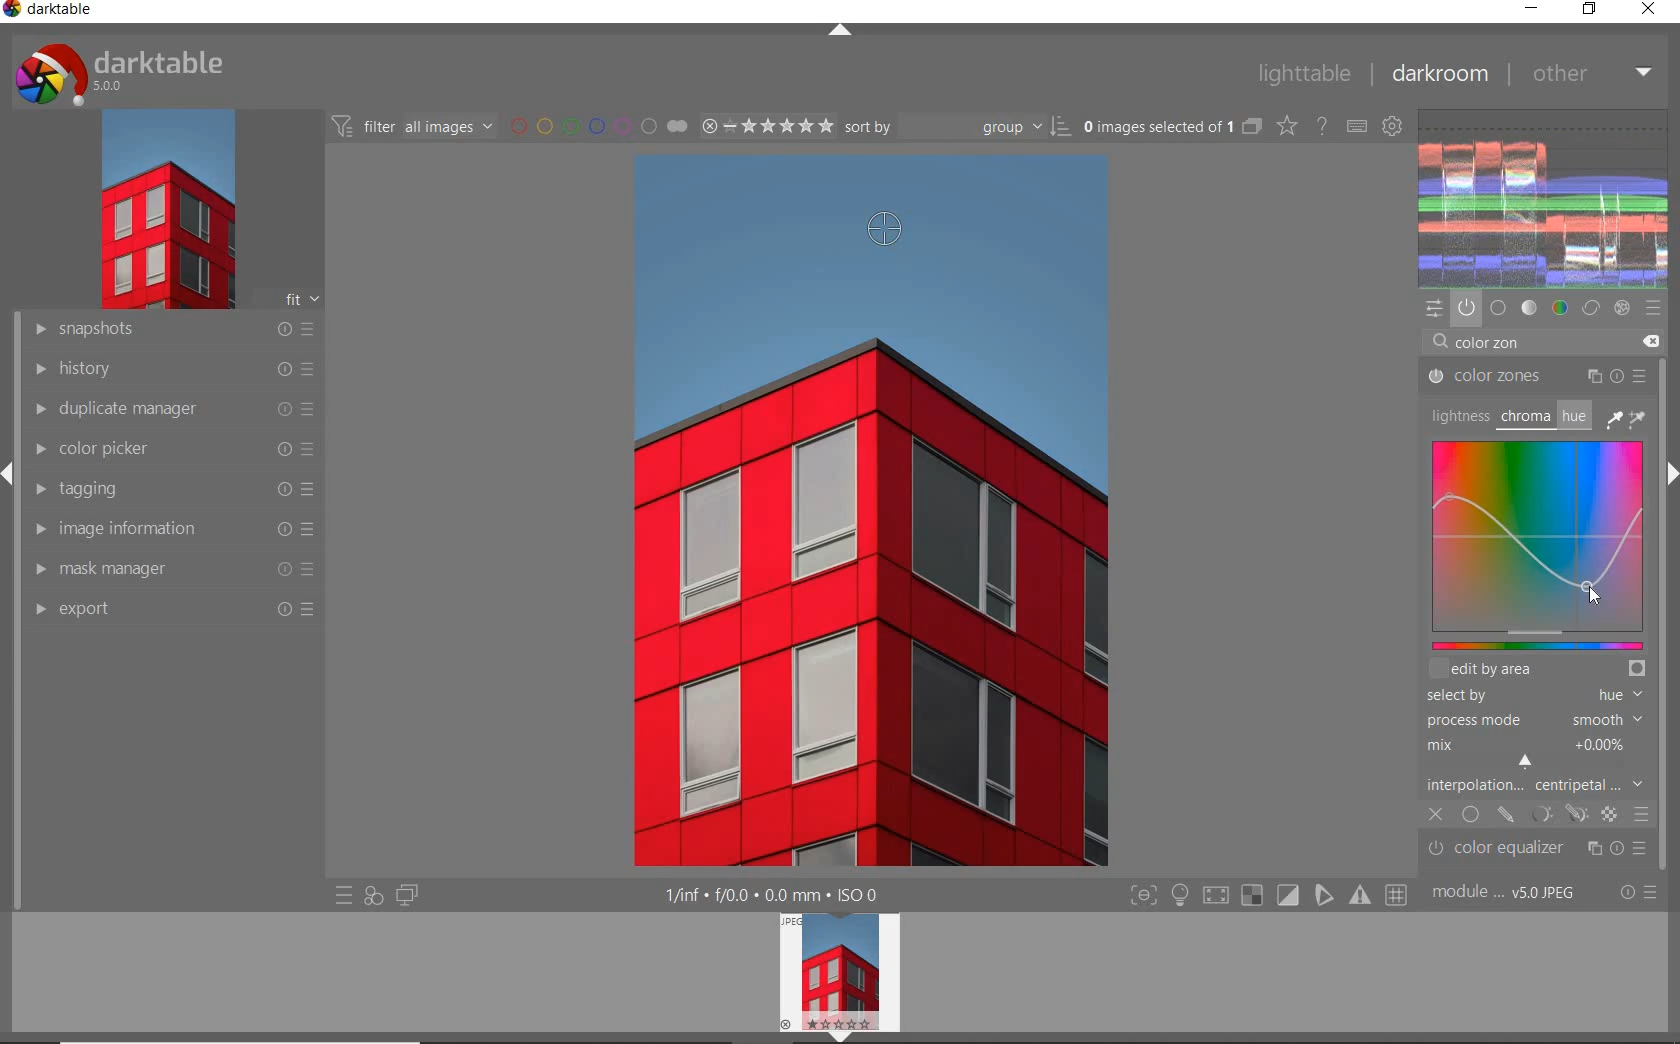 This screenshot has width=1680, height=1044. I want to click on enable for online help, so click(1323, 125).